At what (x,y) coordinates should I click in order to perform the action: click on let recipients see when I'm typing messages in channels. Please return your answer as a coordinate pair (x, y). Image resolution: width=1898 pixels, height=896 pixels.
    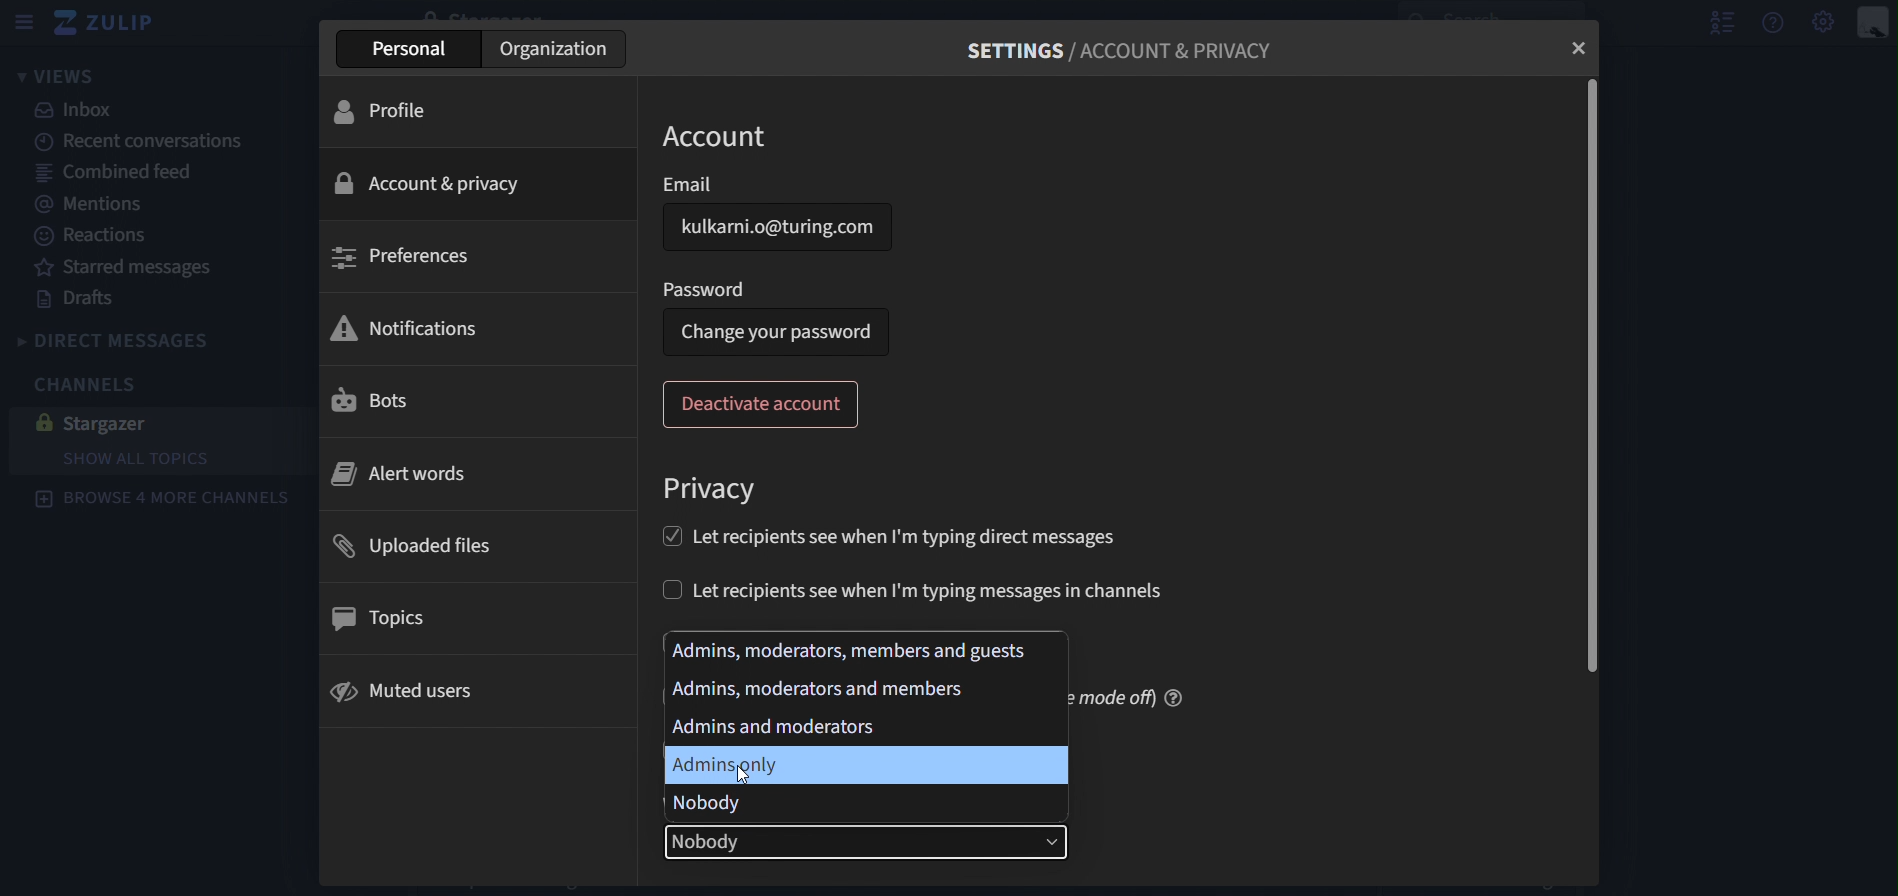
    Looking at the image, I should click on (915, 588).